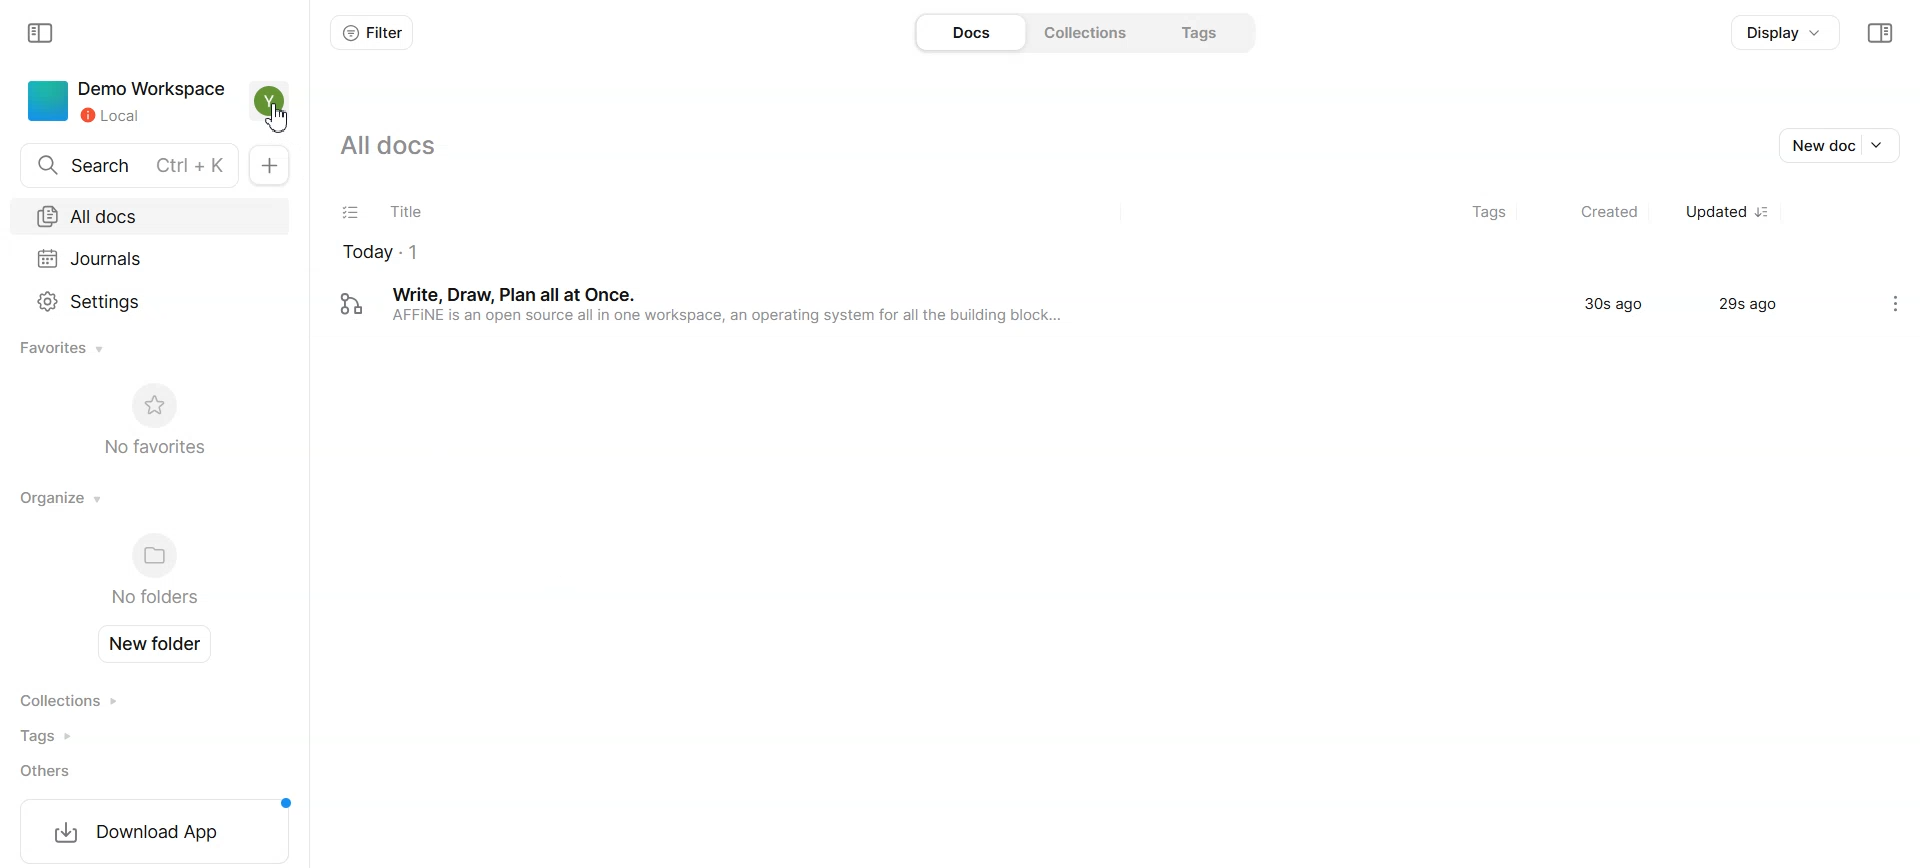 The image size is (1920, 868). I want to click on Today, so click(609, 254).